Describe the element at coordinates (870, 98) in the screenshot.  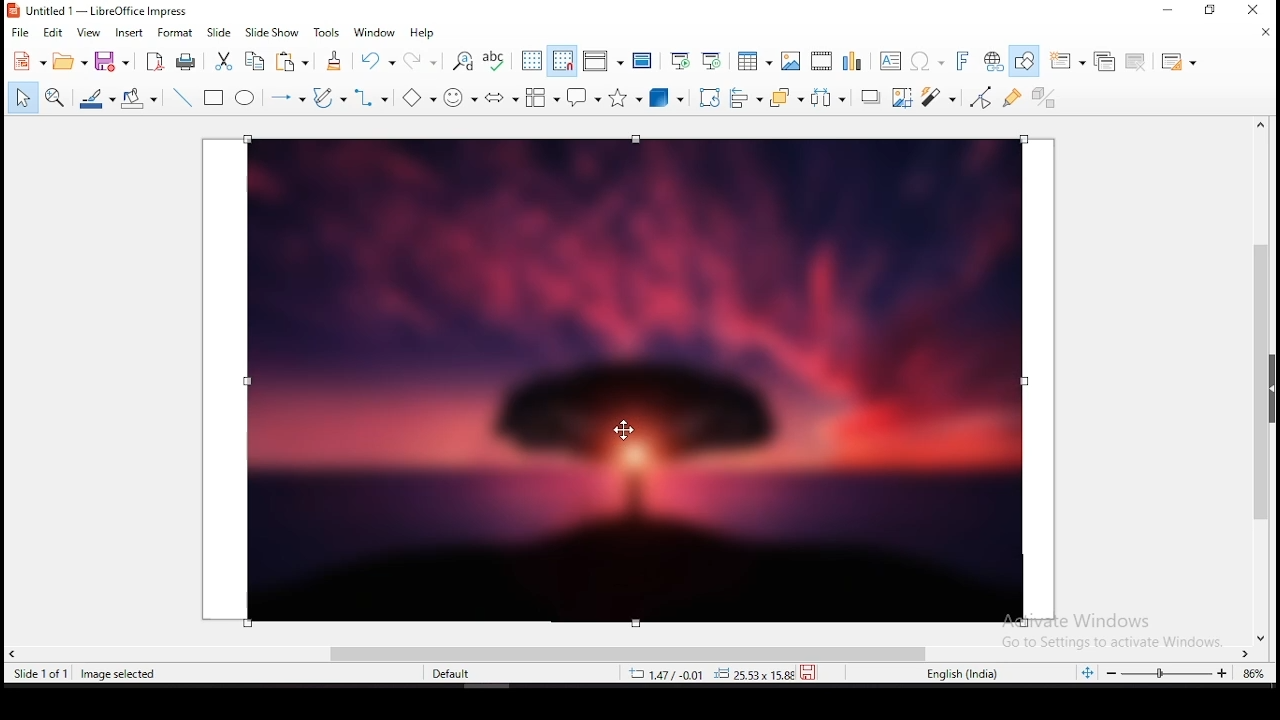
I see `Shadow` at that location.